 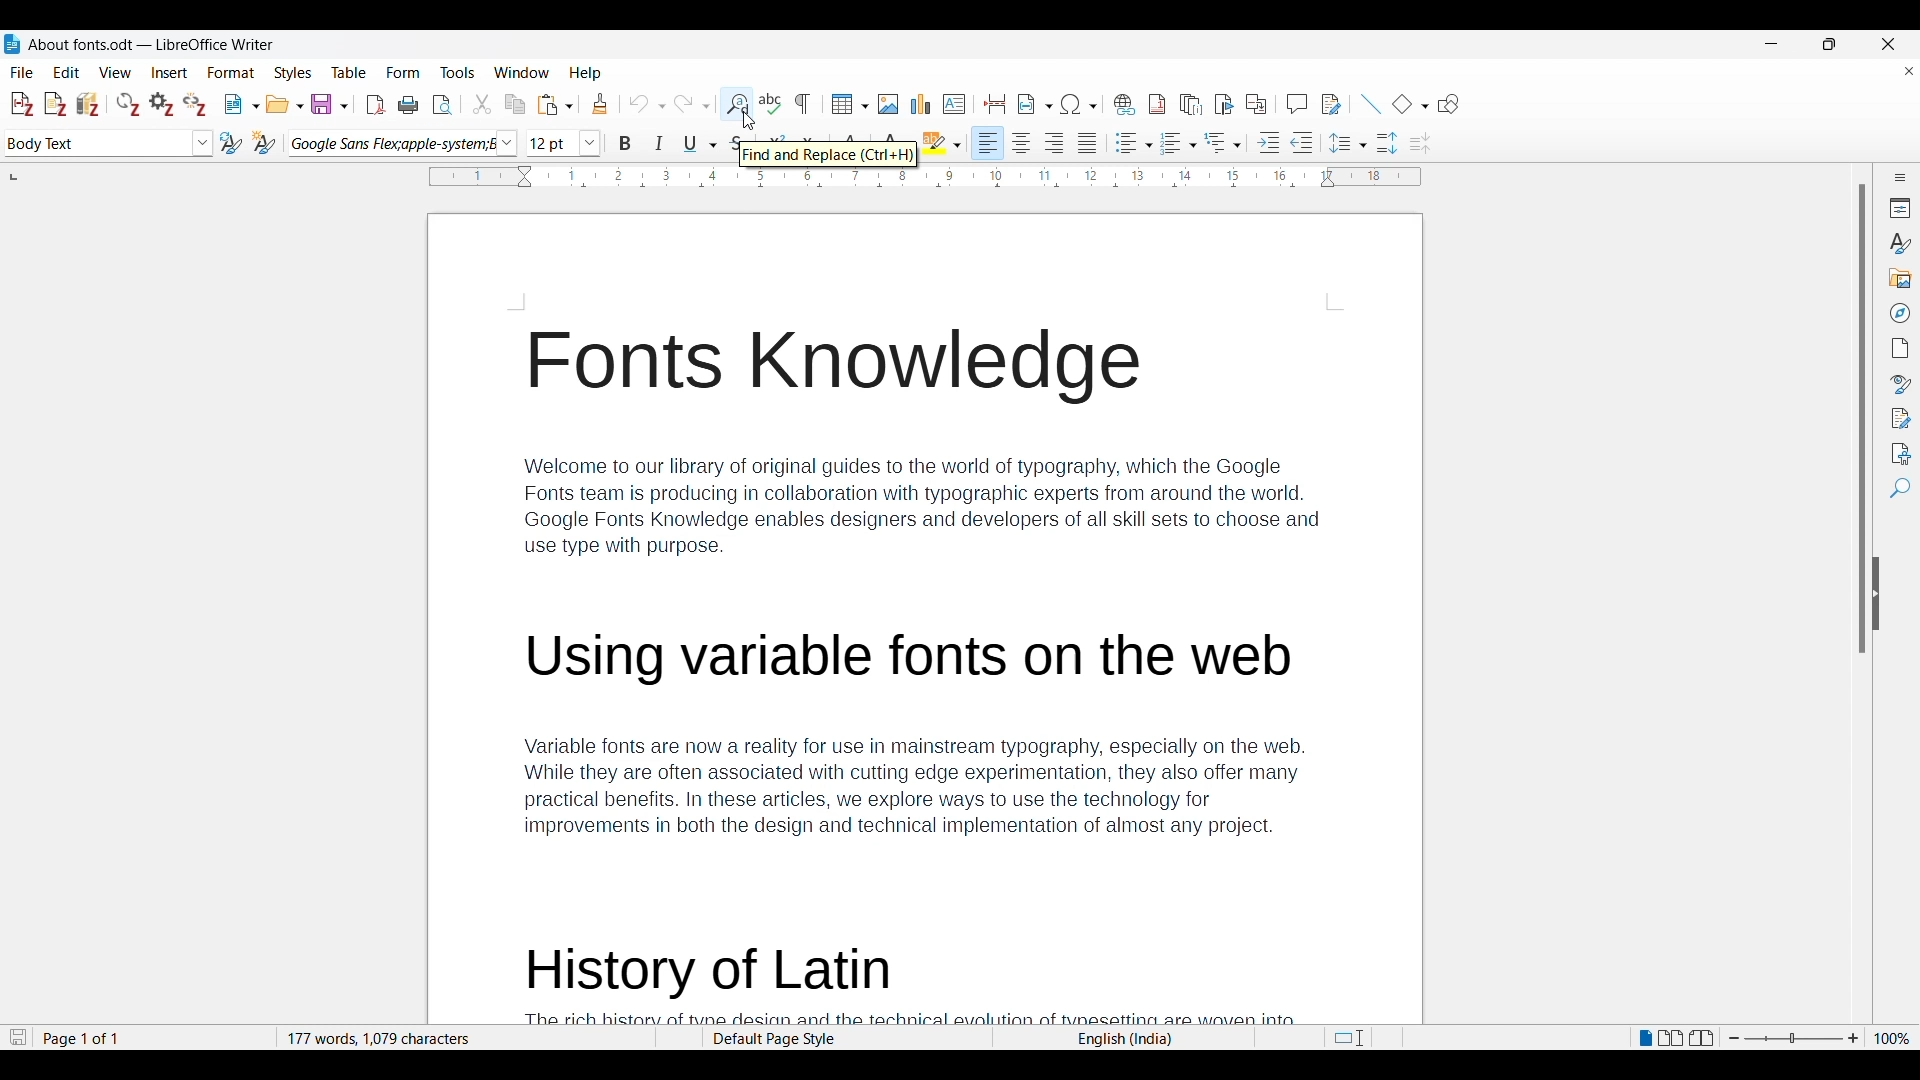 I want to click on Text in current document, so click(x=922, y=620).